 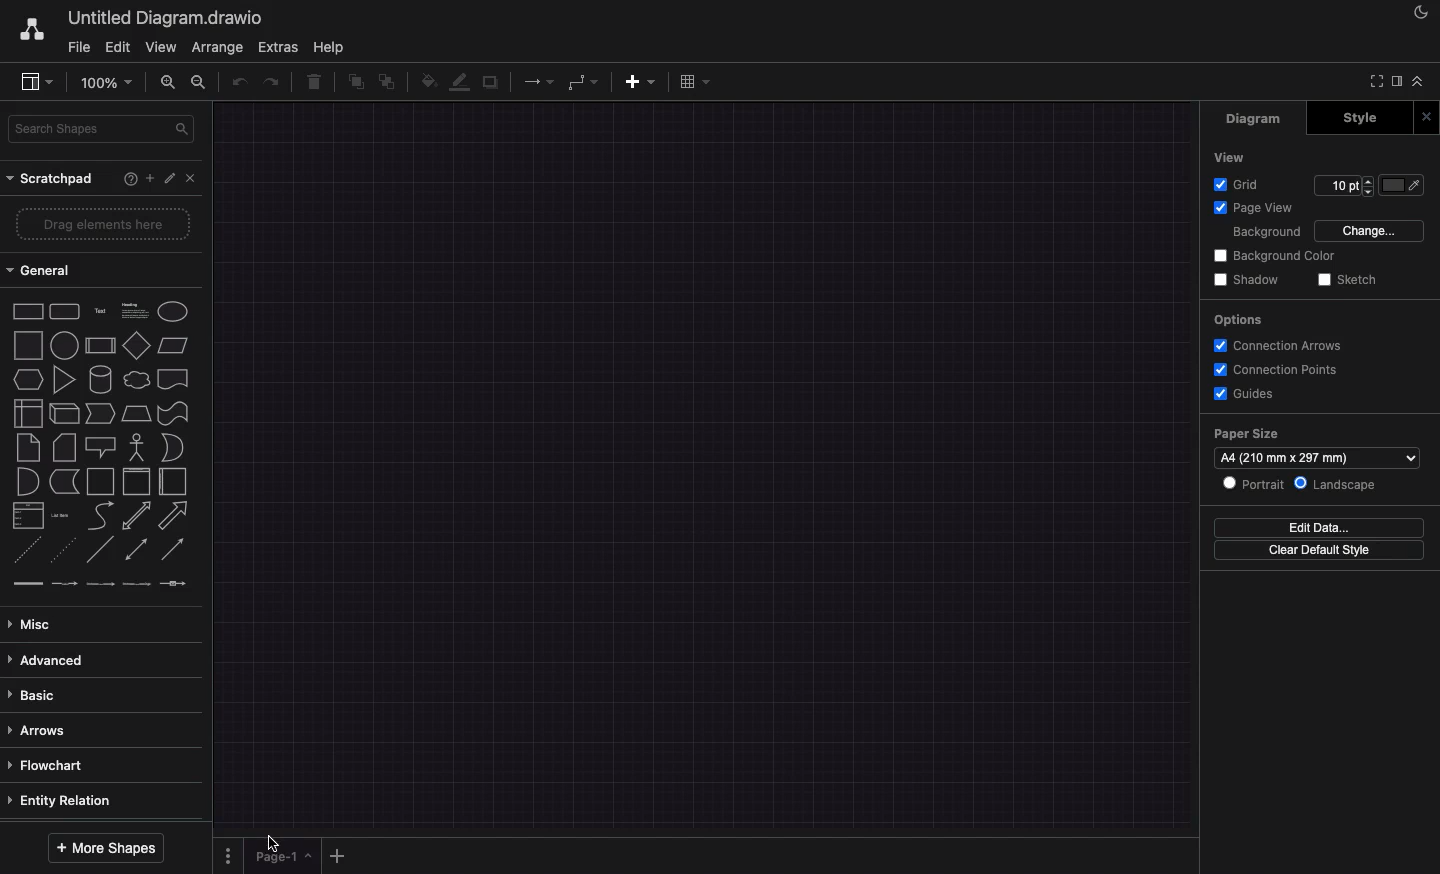 What do you see at coordinates (491, 84) in the screenshot?
I see `shadow` at bounding box center [491, 84].